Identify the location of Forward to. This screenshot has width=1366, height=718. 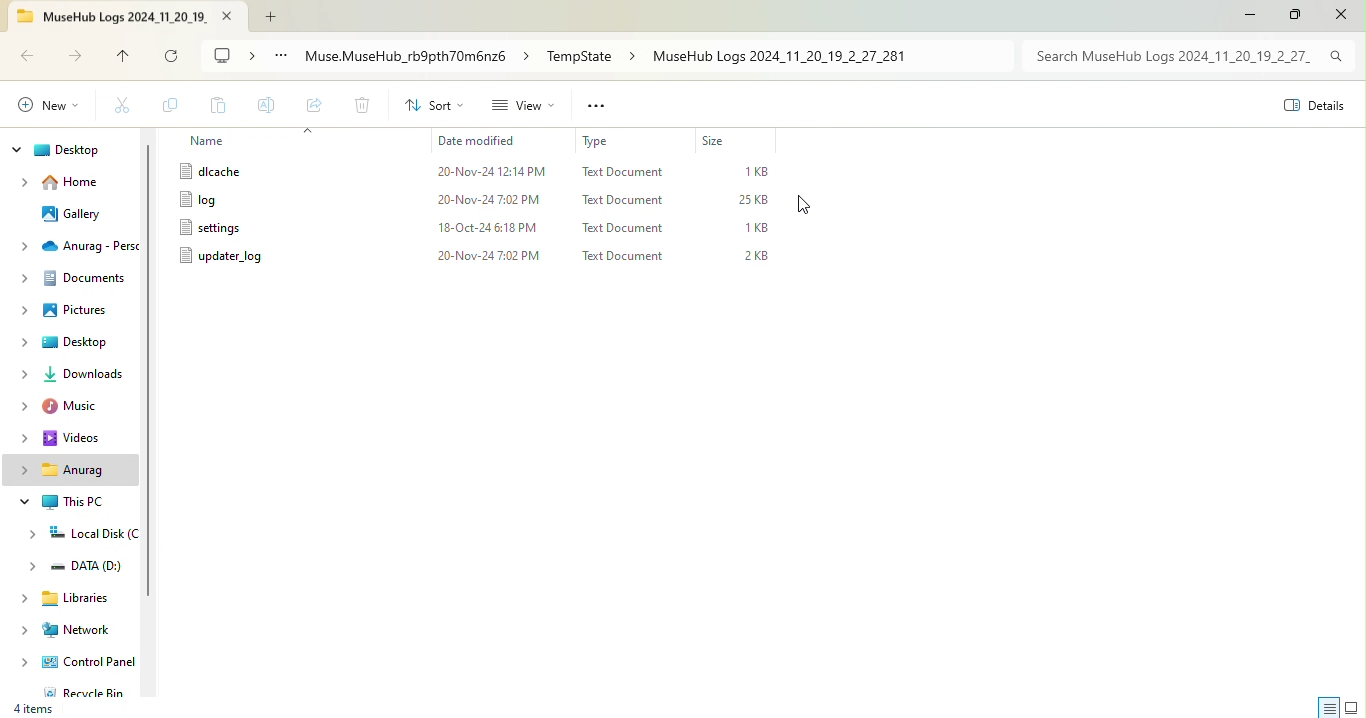
(81, 58).